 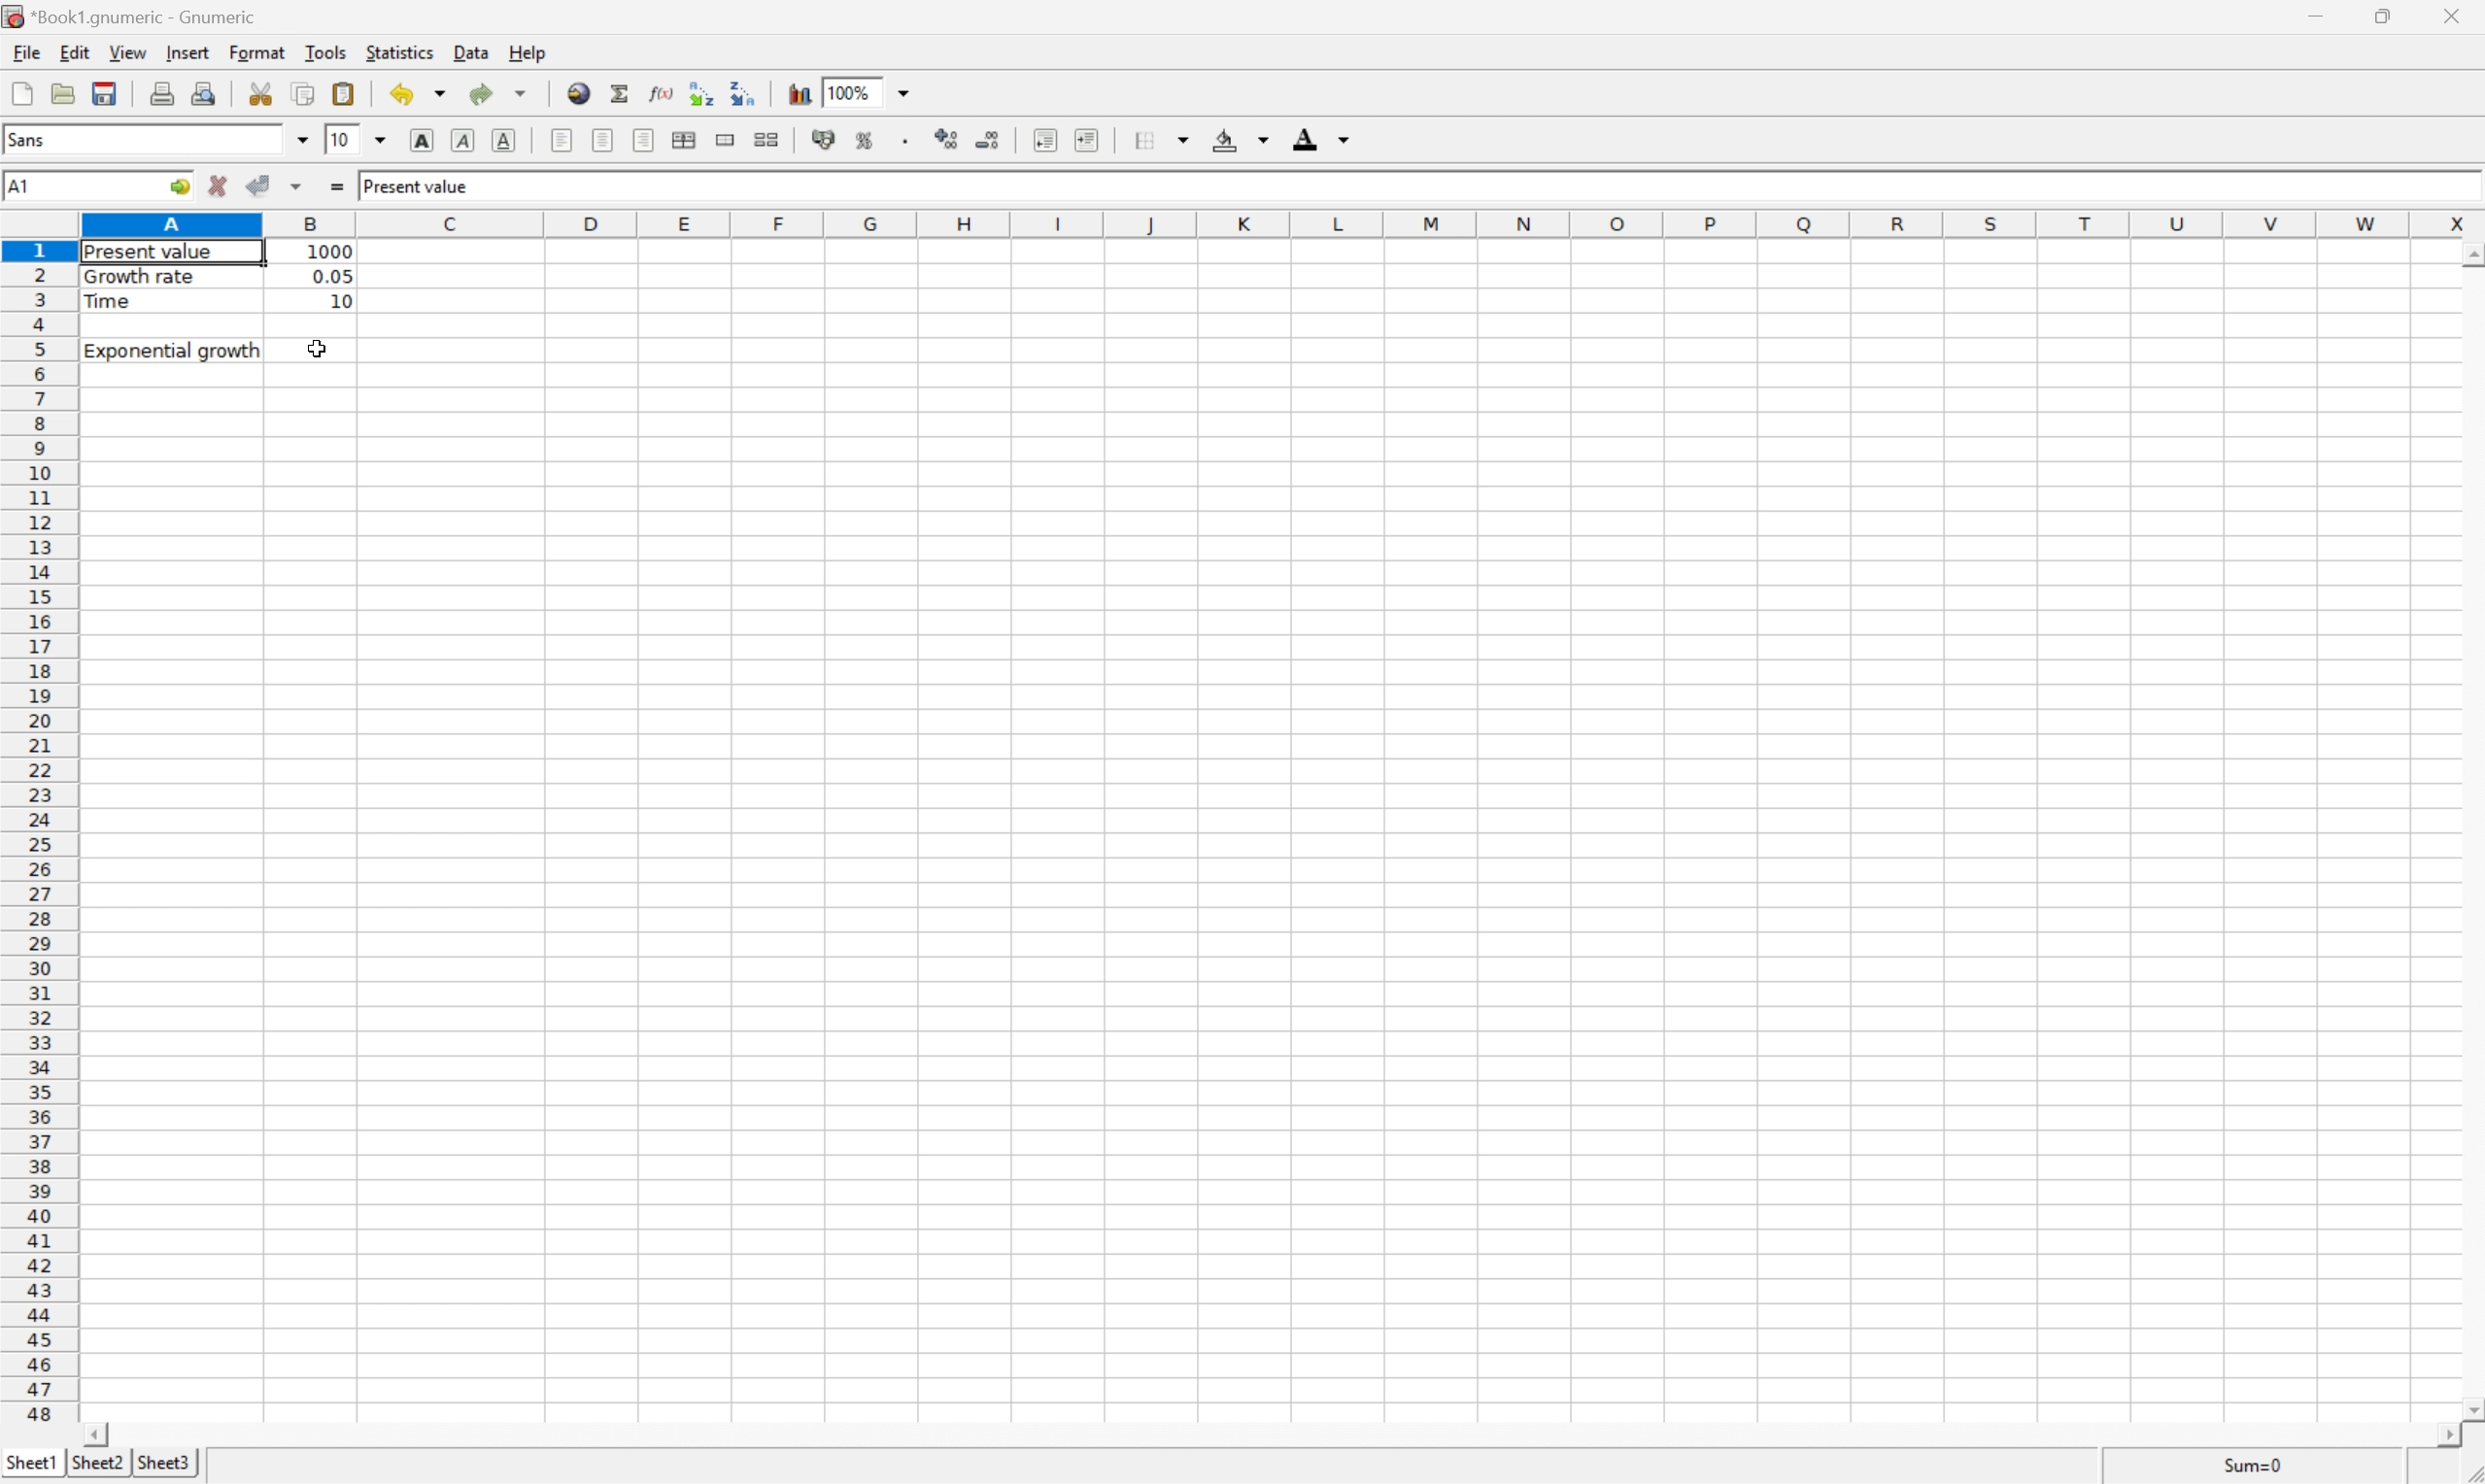 What do you see at coordinates (744, 93) in the screenshot?
I see `Increase indent, and align the contents to the left` at bounding box center [744, 93].